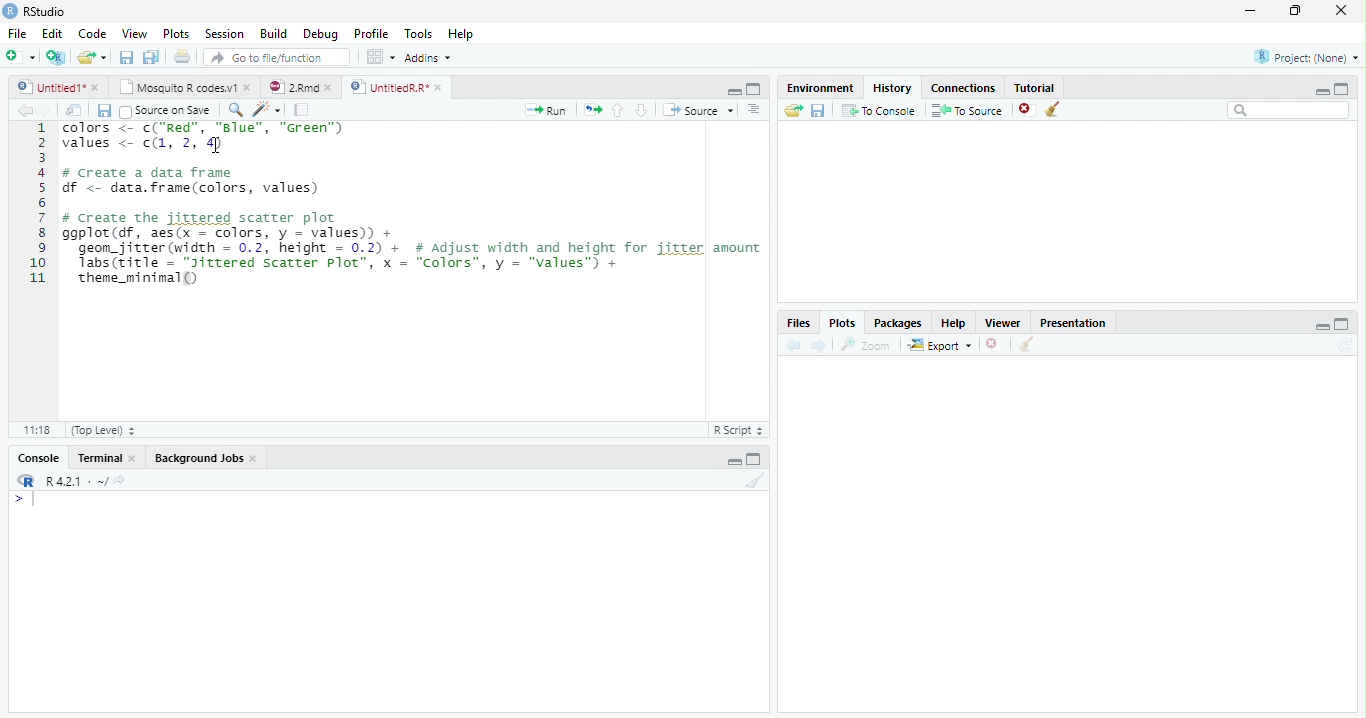 The width and height of the screenshot is (1366, 718). Describe the element at coordinates (23, 111) in the screenshot. I see `Go back to previous source location` at that location.